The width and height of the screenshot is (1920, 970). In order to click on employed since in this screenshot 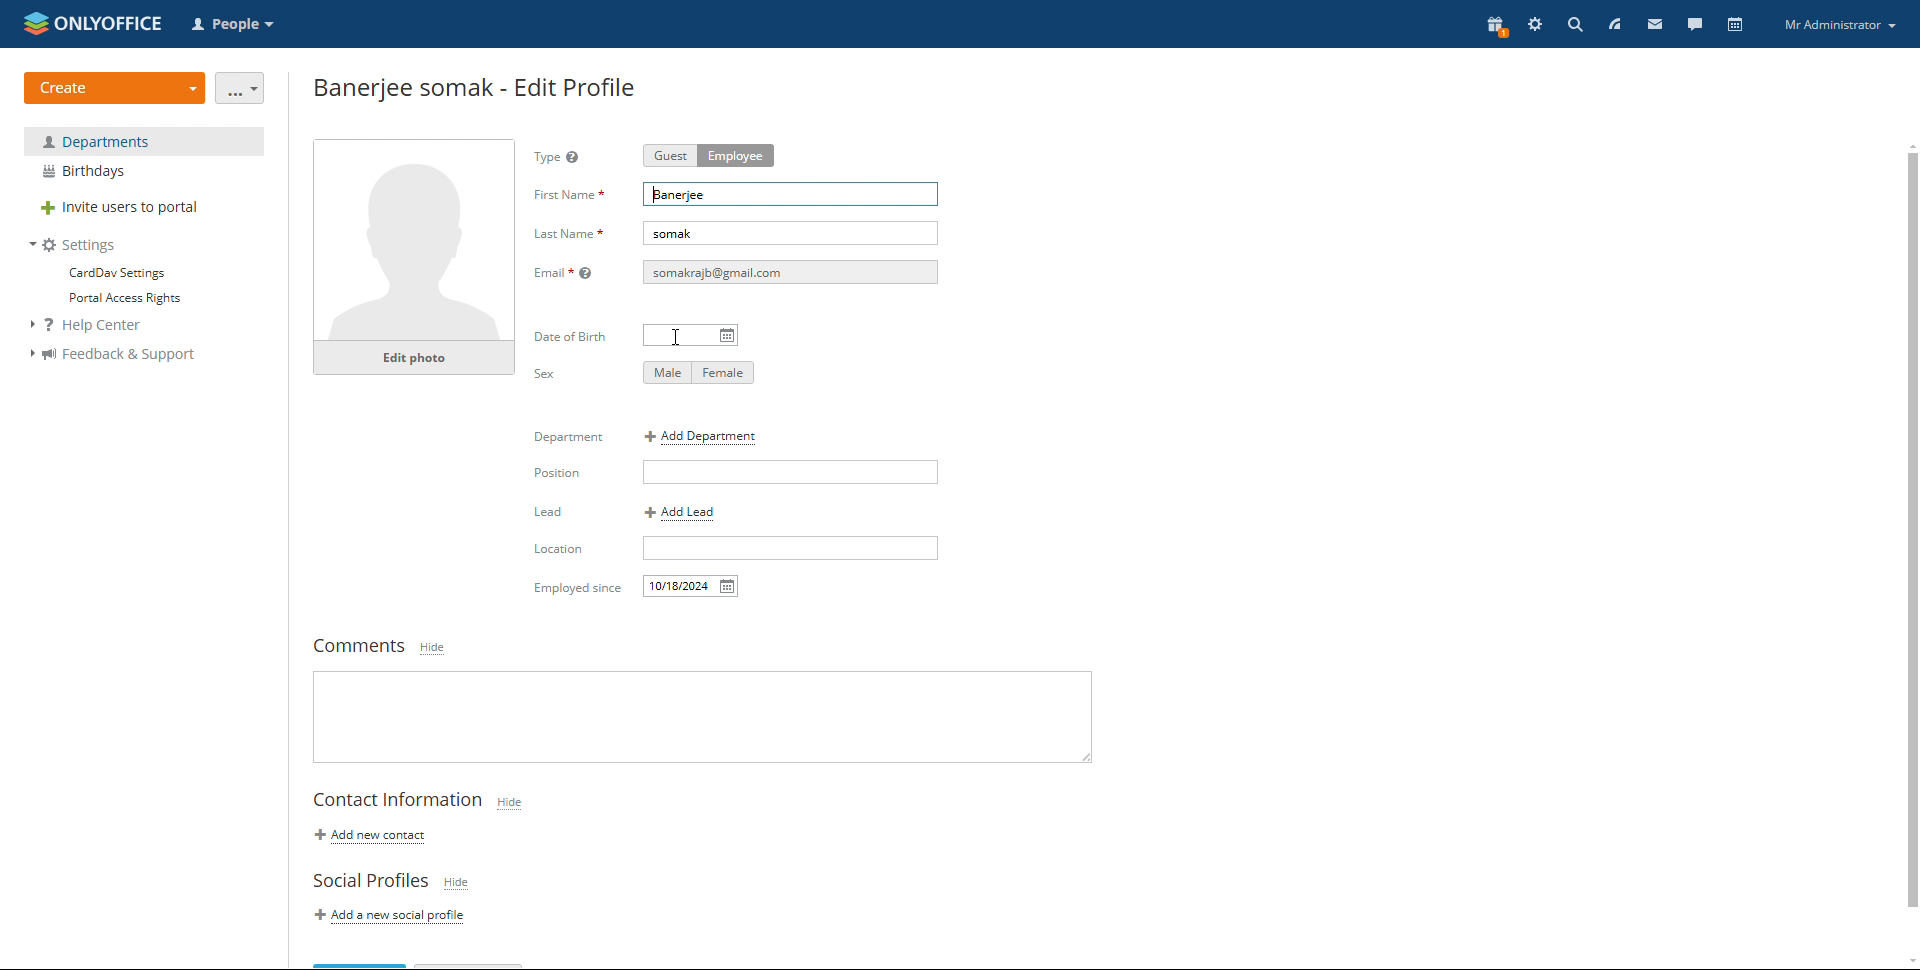, I will do `click(692, 587)`.